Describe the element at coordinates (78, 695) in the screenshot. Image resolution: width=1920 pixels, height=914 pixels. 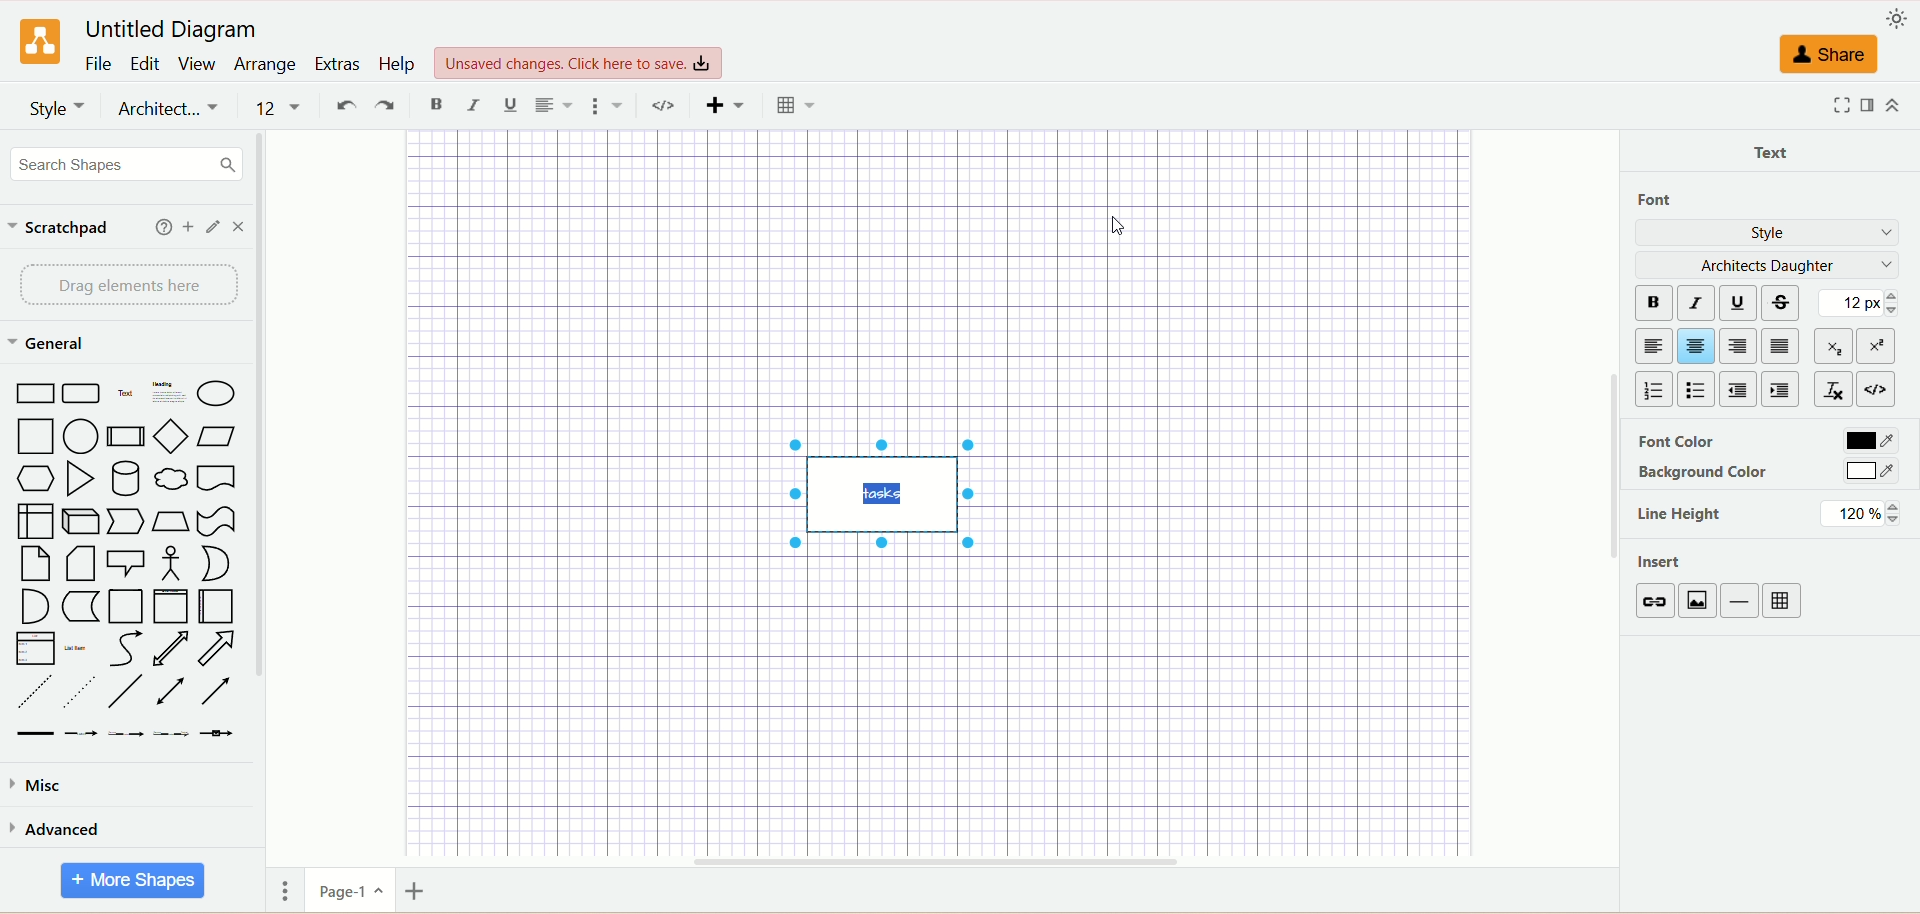
I see `Sparsely Dotted Line` at that location.